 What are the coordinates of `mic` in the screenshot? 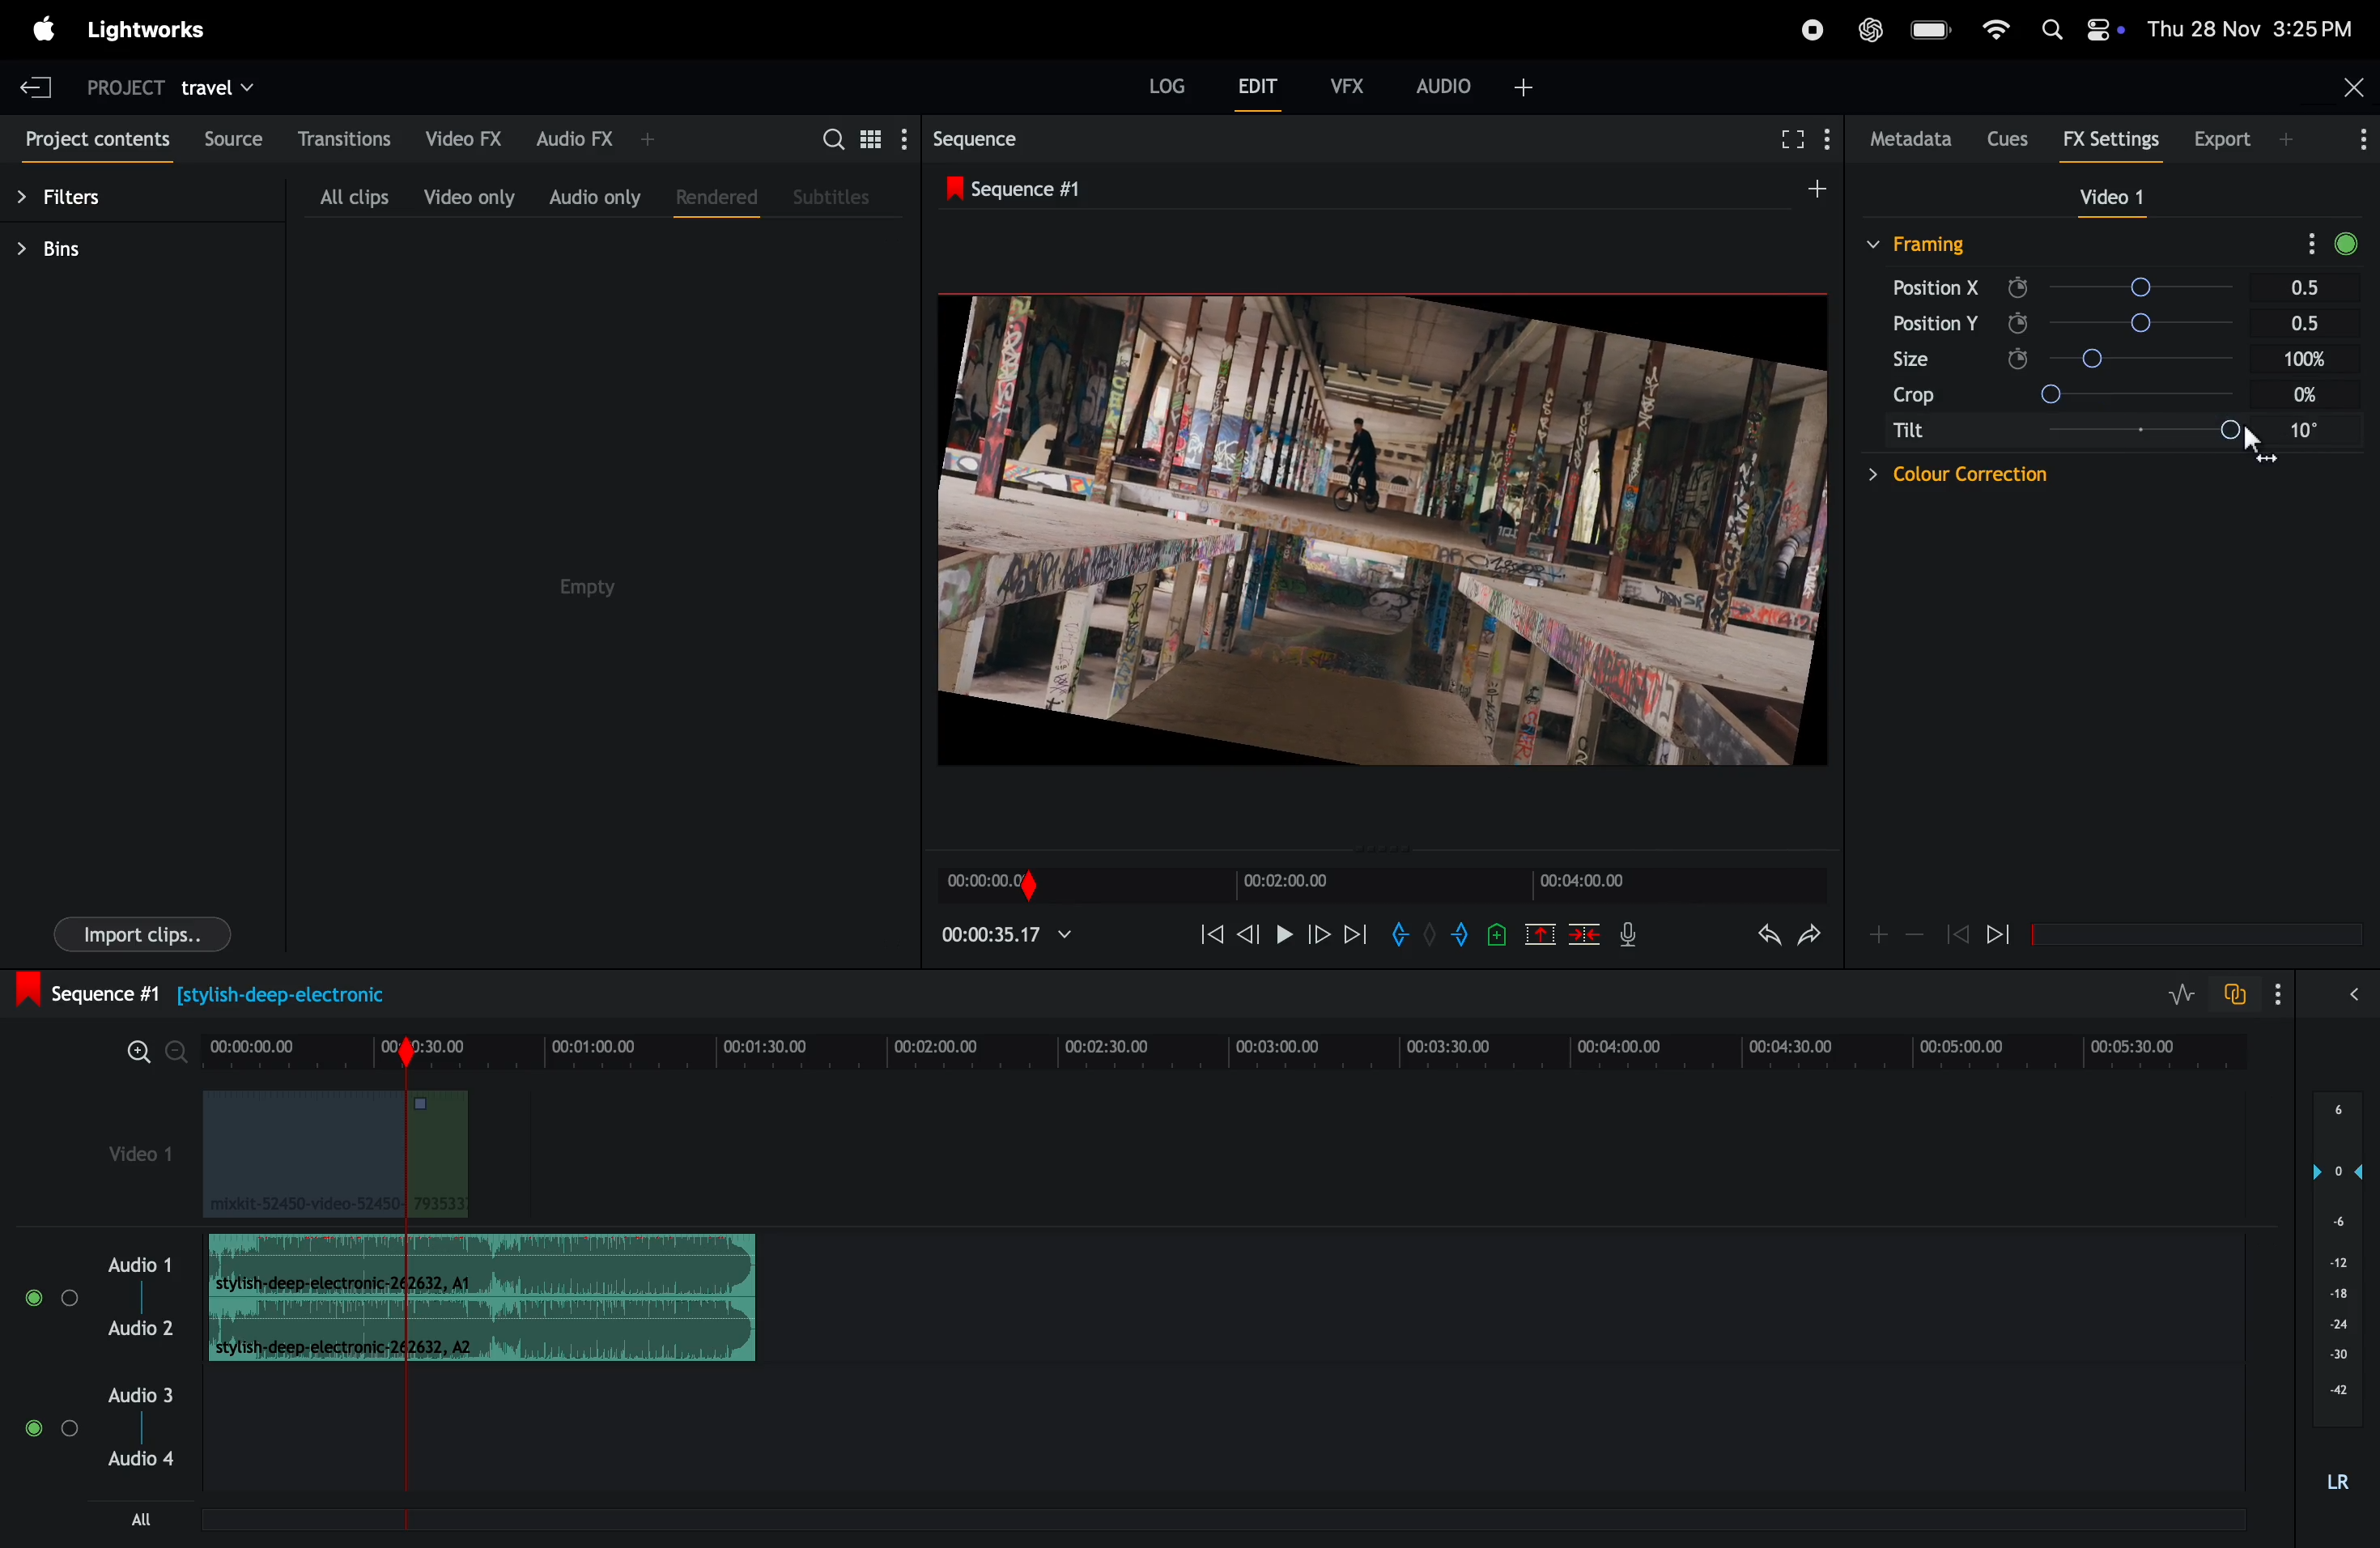 It's located at (1629, 934).